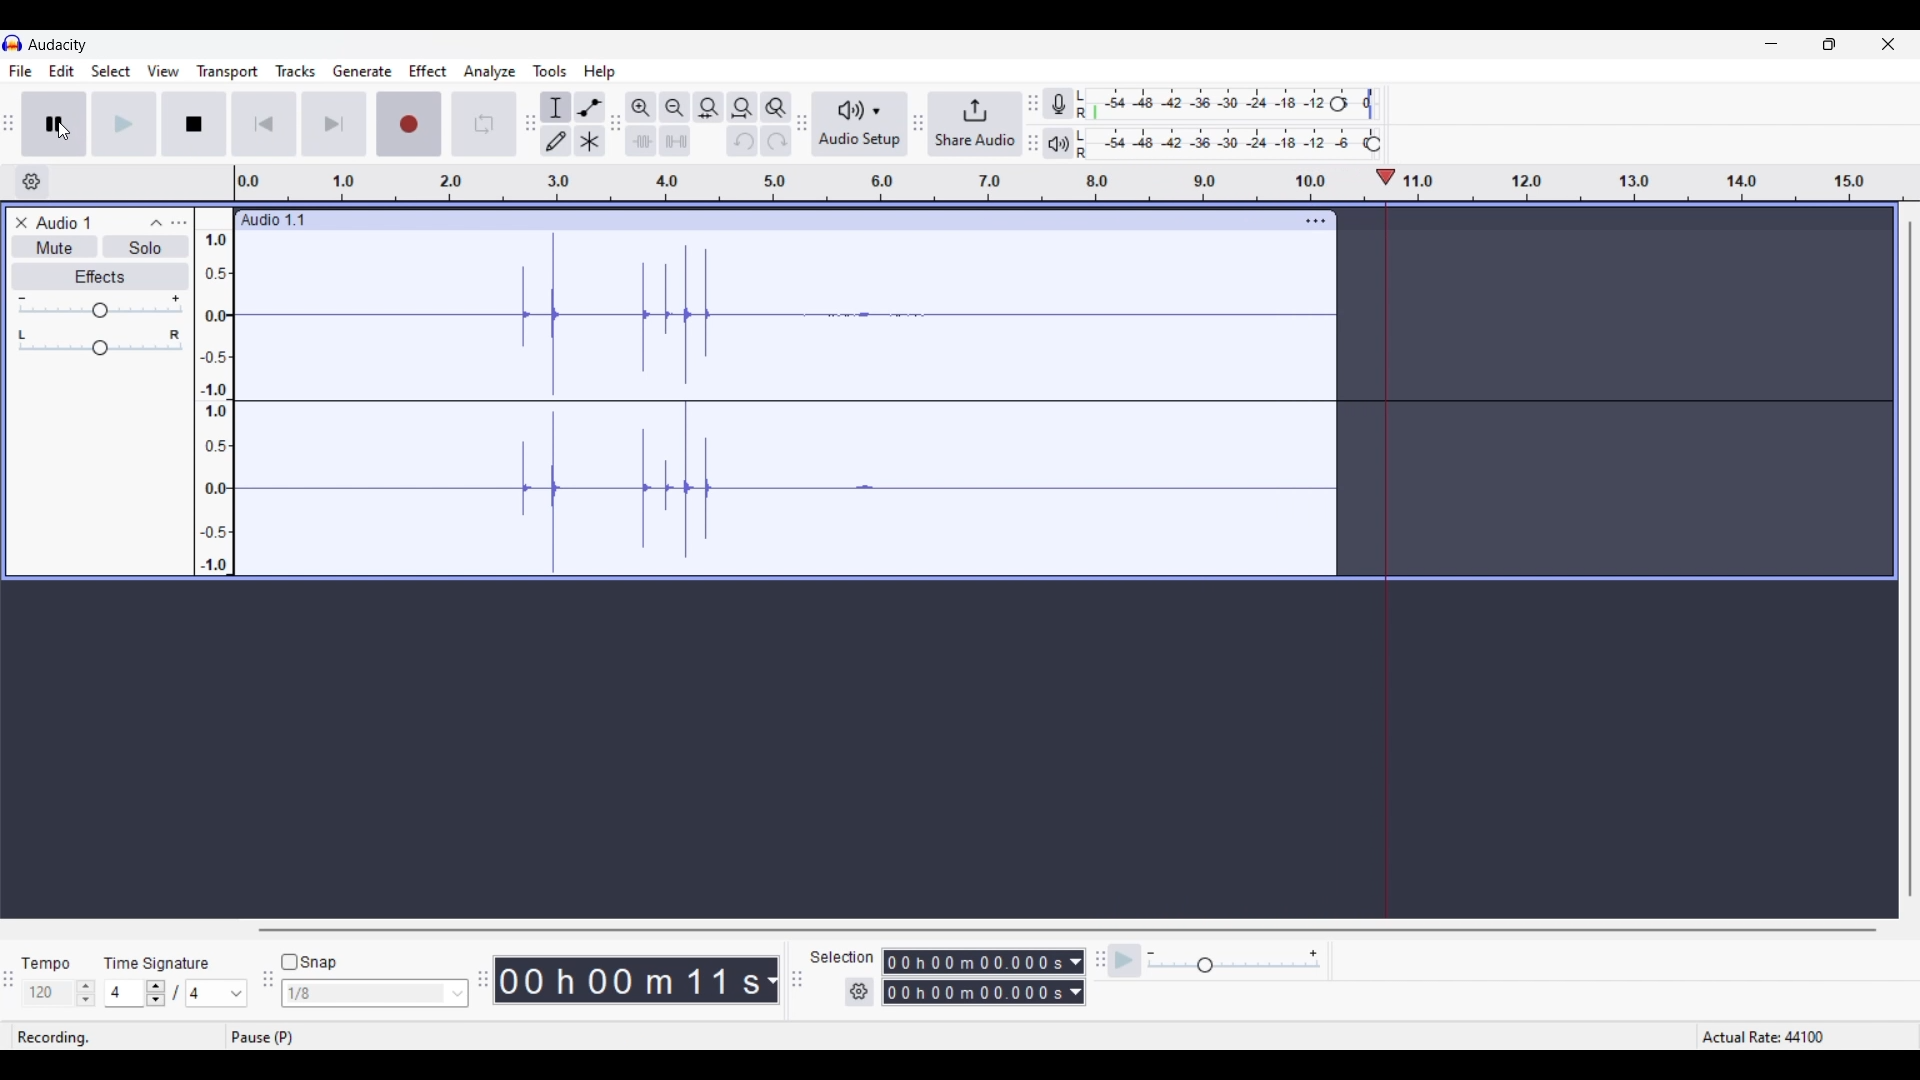  What do you see at coordinates (12, 121) in the screenshot?
I see `toolbar` at bounding box center [12, 121].